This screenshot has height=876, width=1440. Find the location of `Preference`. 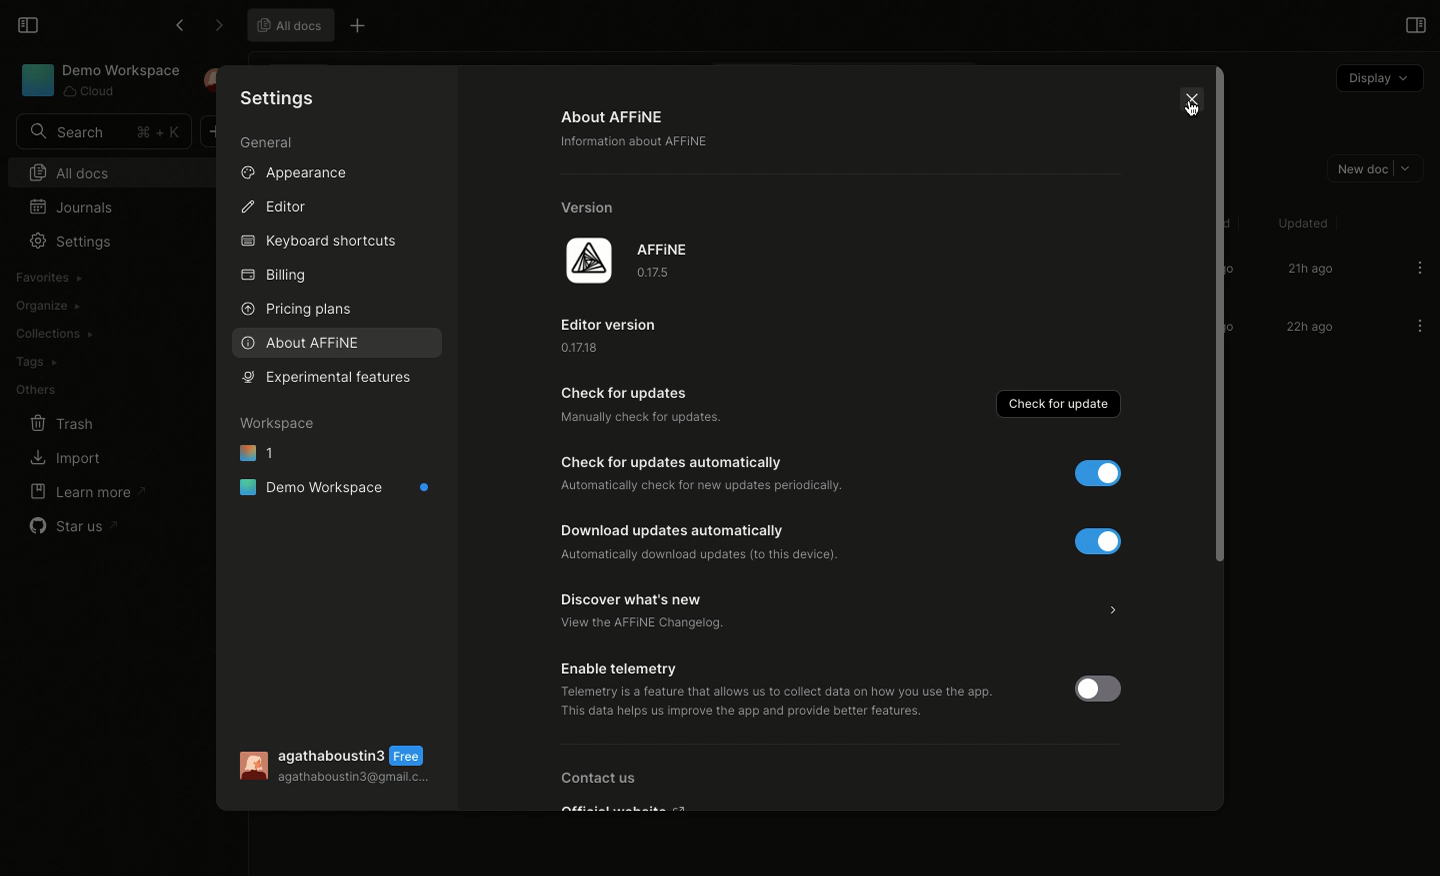

Preference is located at coordinates (303, 521).